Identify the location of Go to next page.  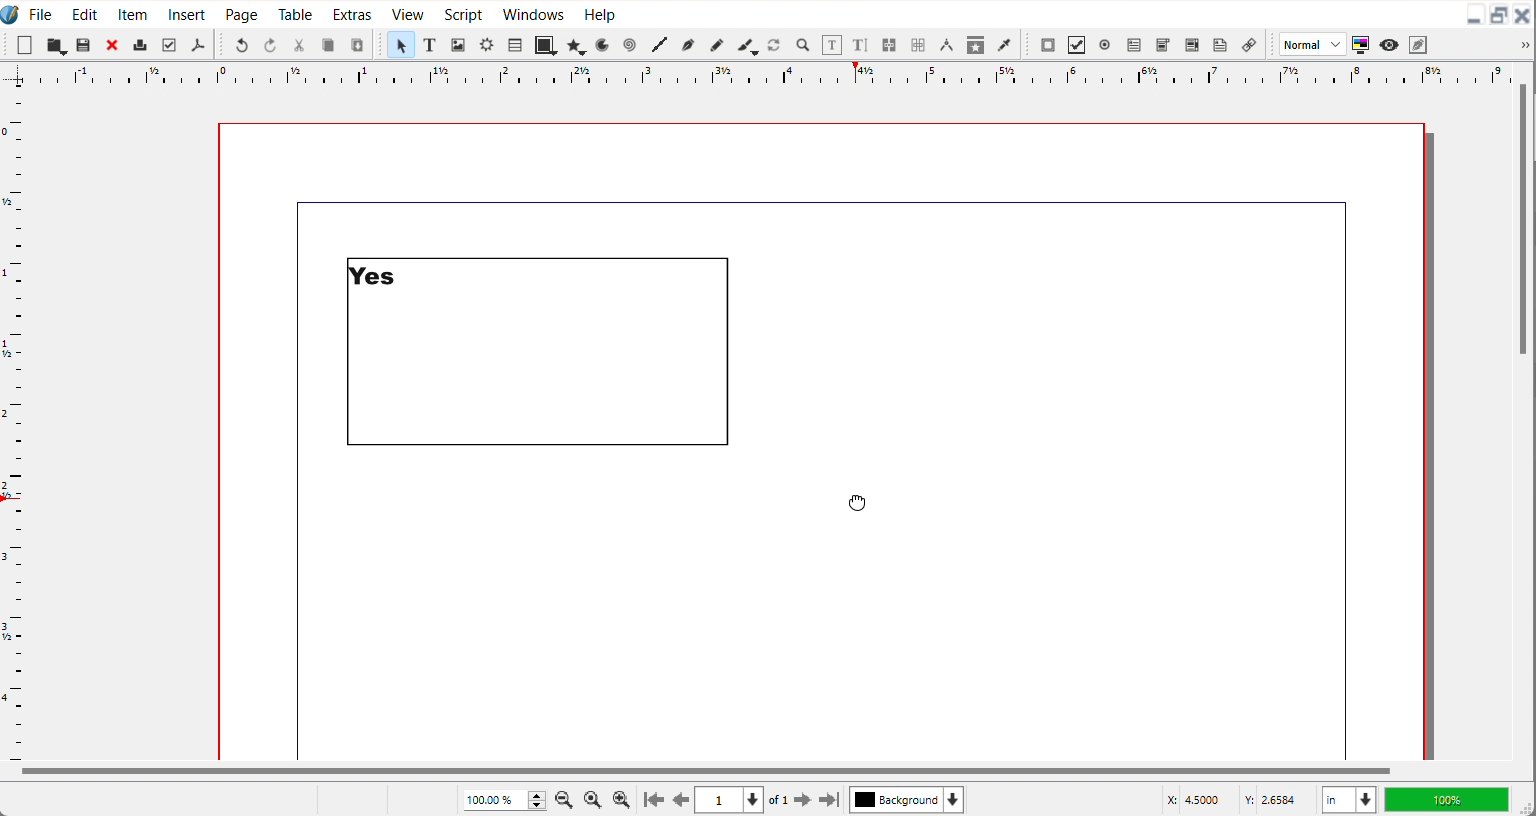
(791, 800).